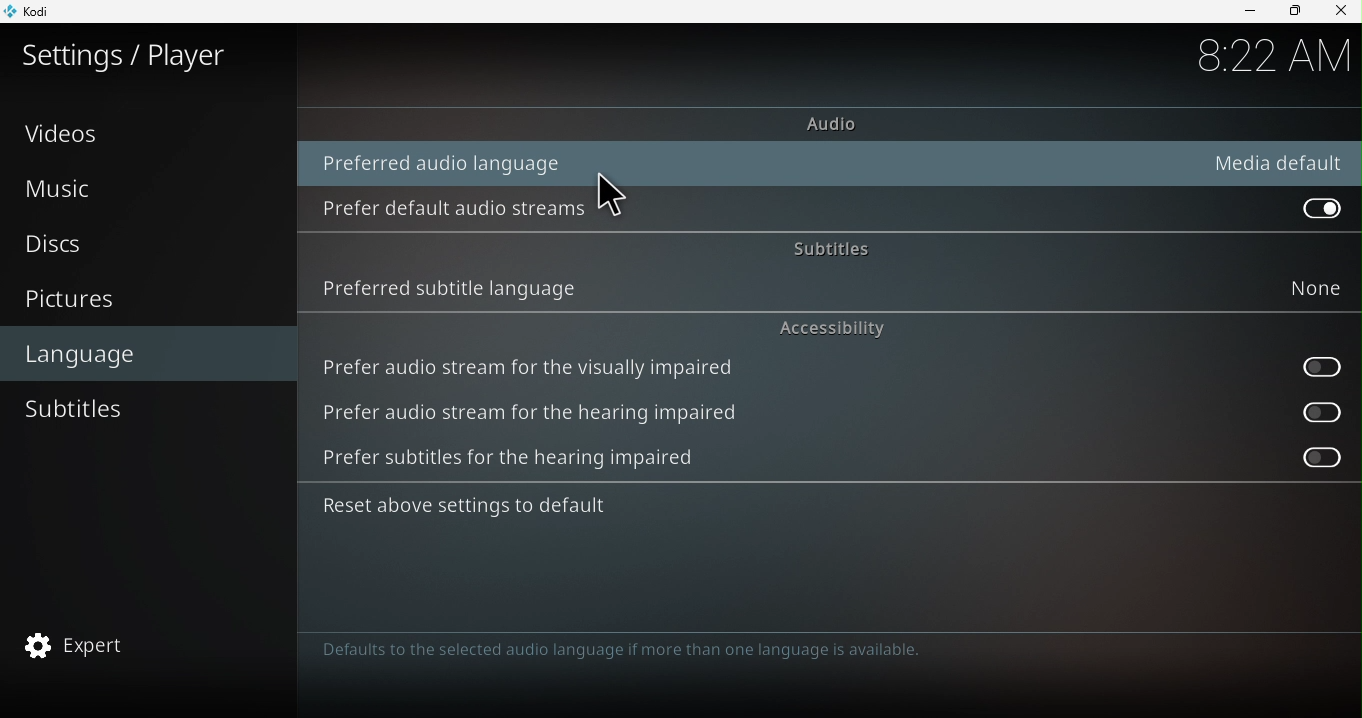  I want to click on Settings/plater, so click(127, 55).